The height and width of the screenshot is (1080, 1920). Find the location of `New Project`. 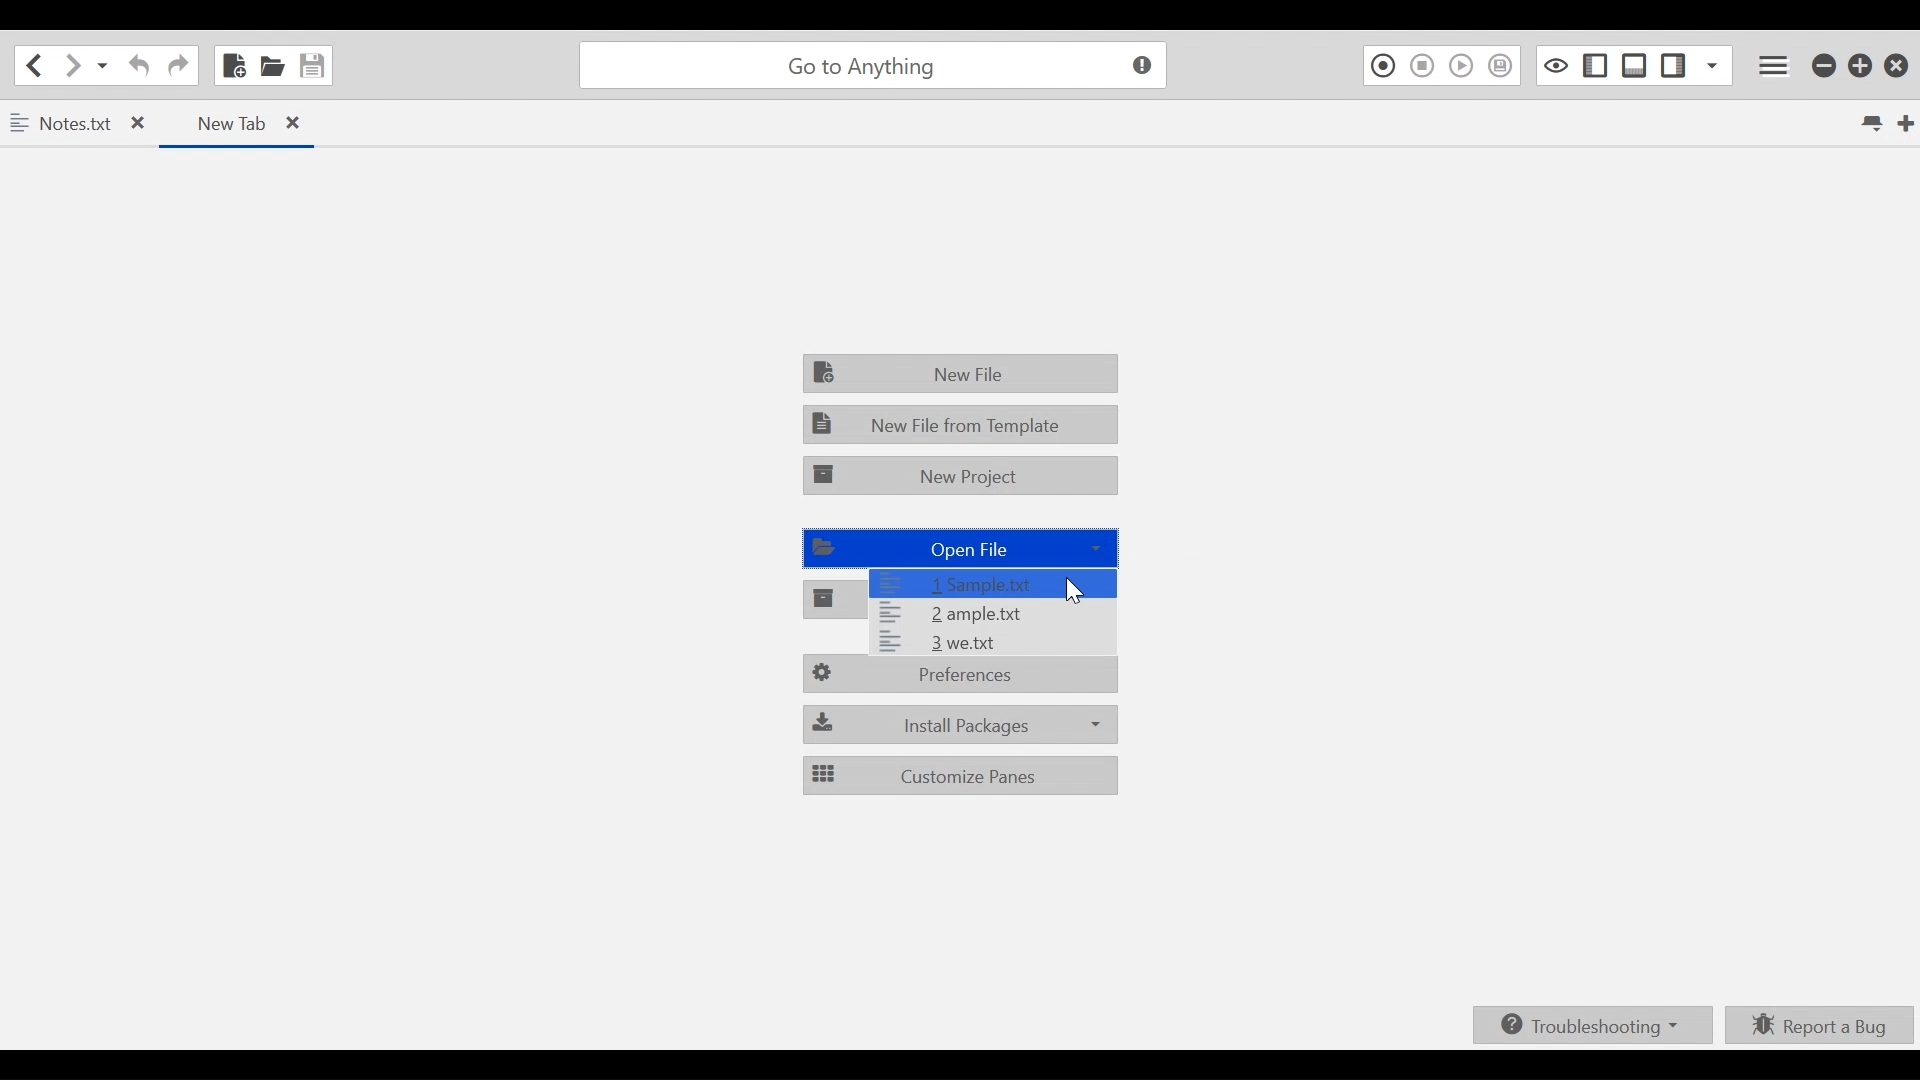

New Project is located at coordinates (963, 476).